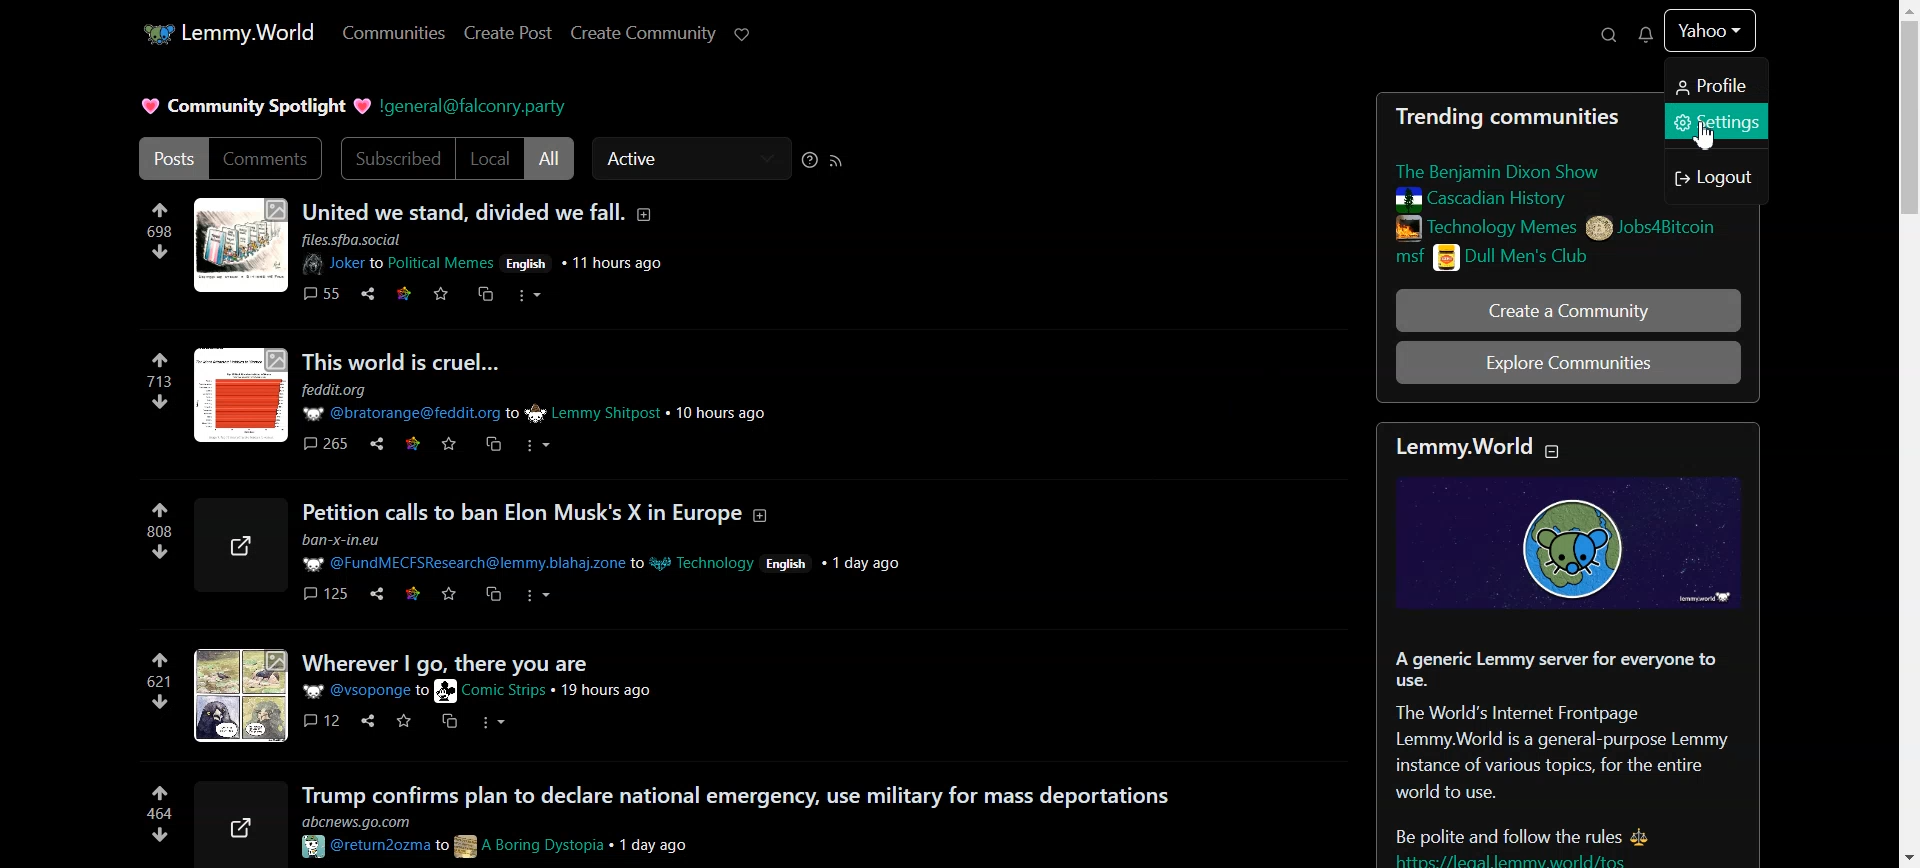  I want to click on united we stand, divided we fall, so click(458, 211).